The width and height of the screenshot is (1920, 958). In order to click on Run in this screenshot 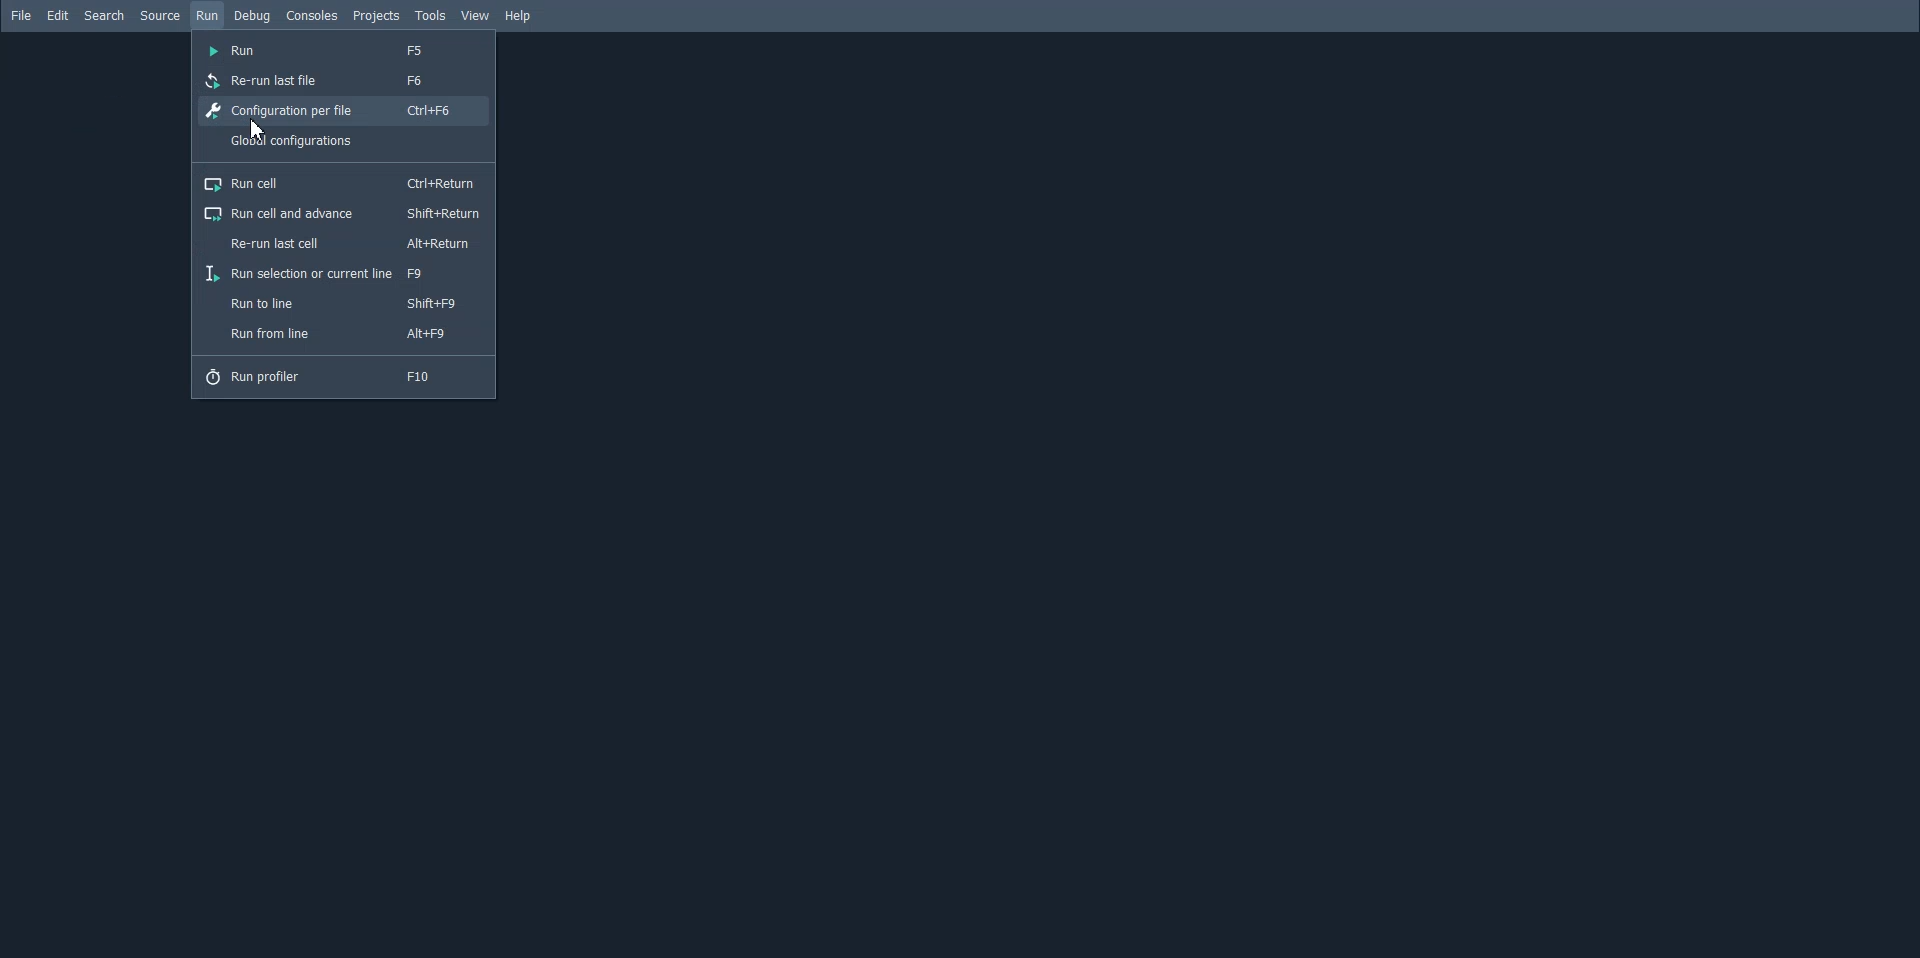, I will do `click(338, 50)`.